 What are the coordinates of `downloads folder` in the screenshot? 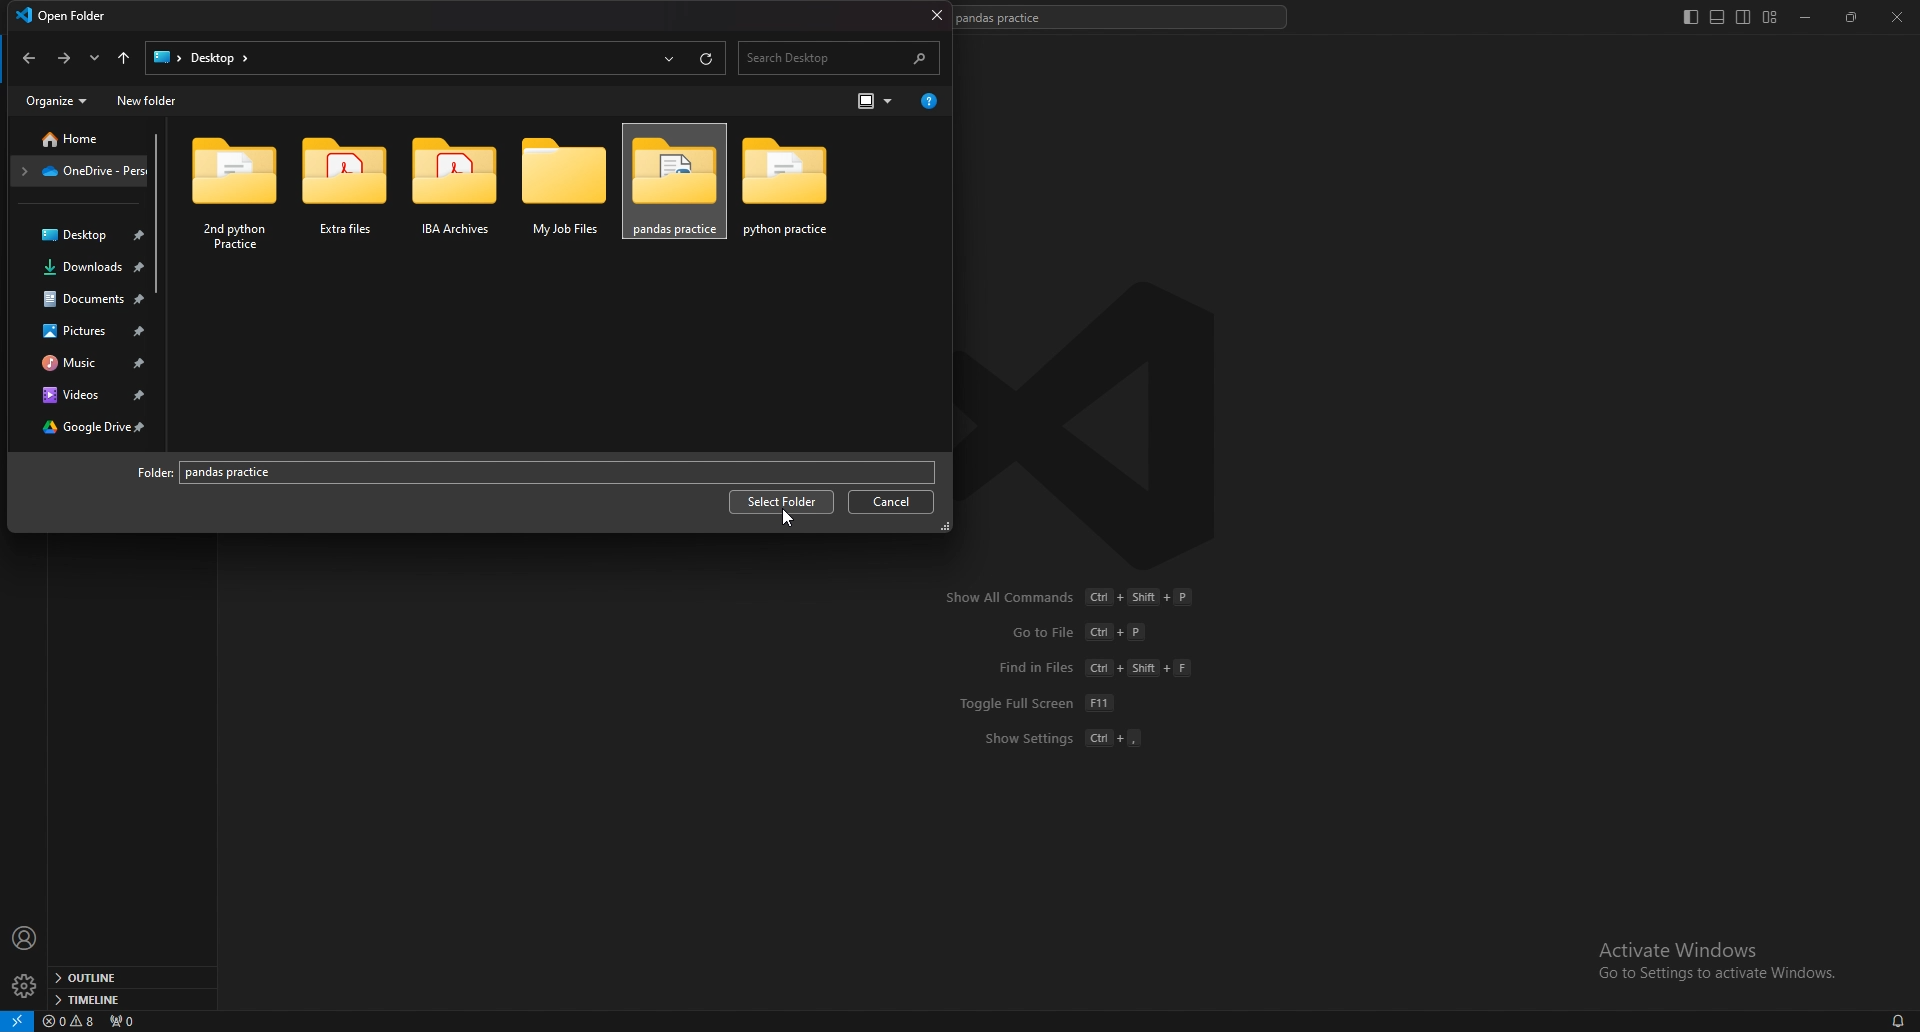 It's located at (84, 266).